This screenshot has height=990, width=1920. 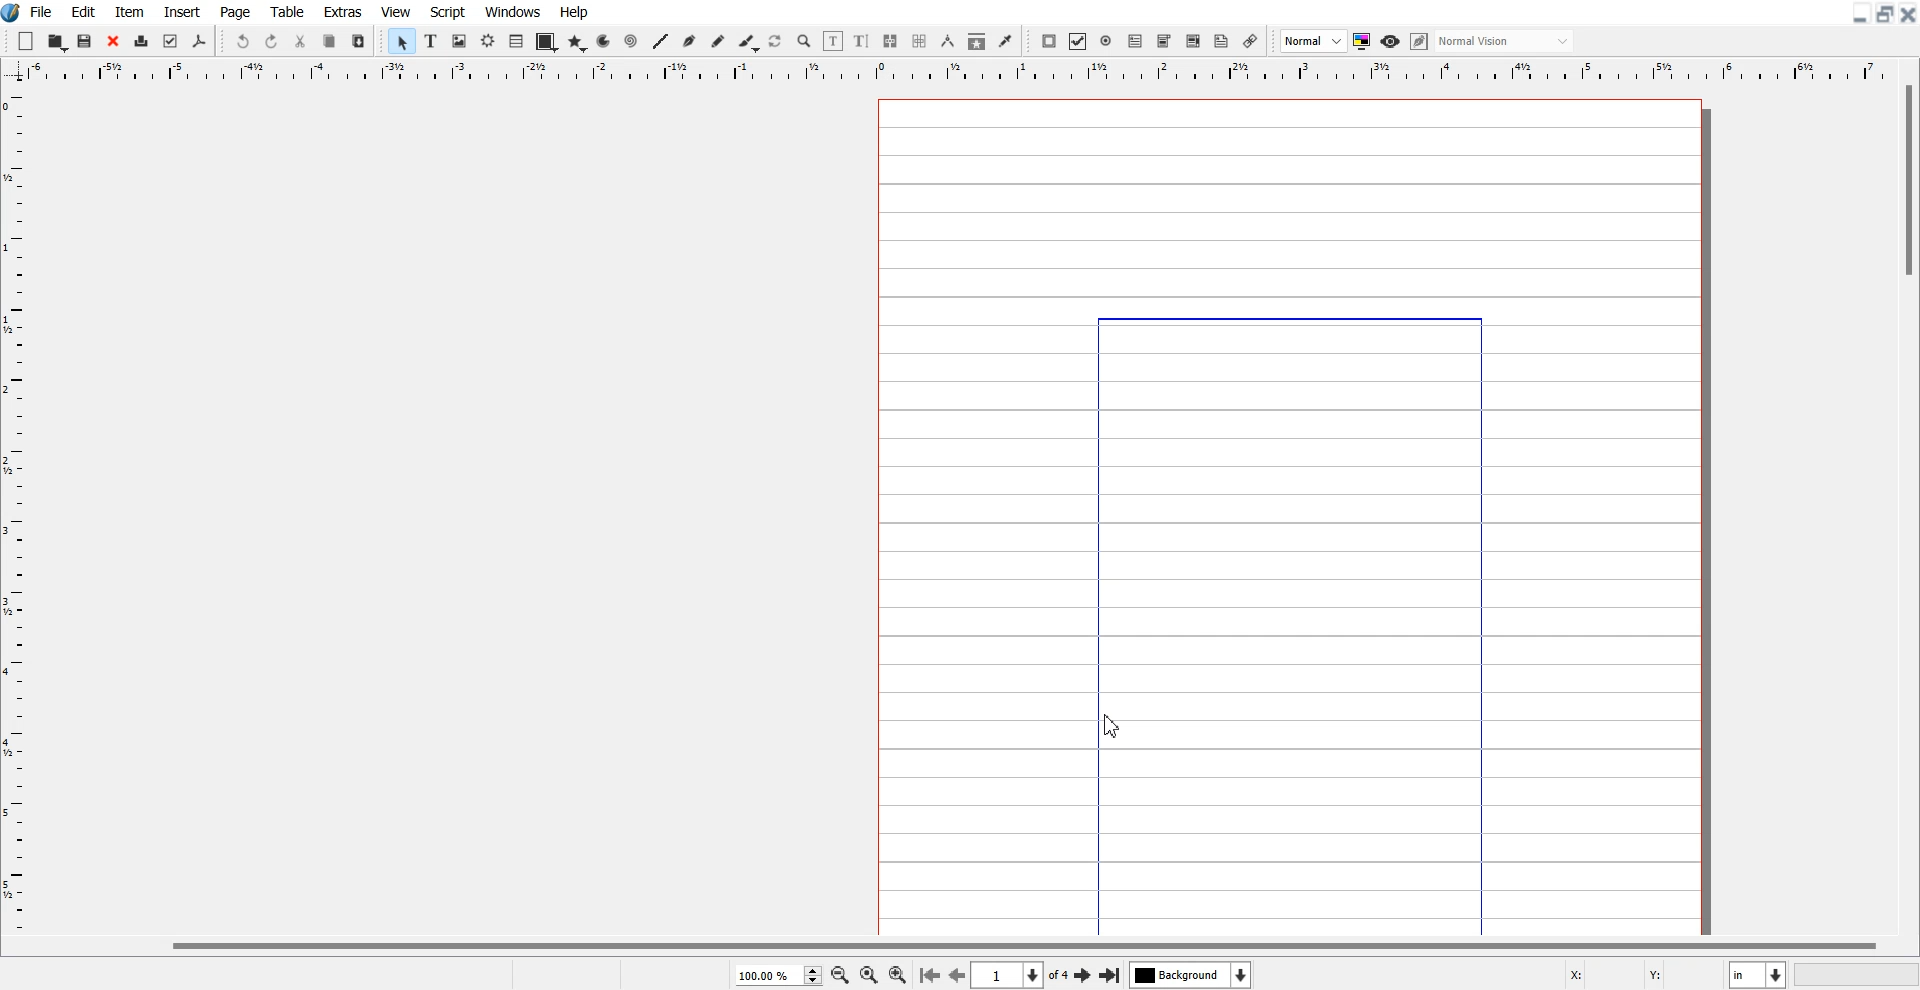 I want to click on Edit contents of frame, so click(x=833, y=40).